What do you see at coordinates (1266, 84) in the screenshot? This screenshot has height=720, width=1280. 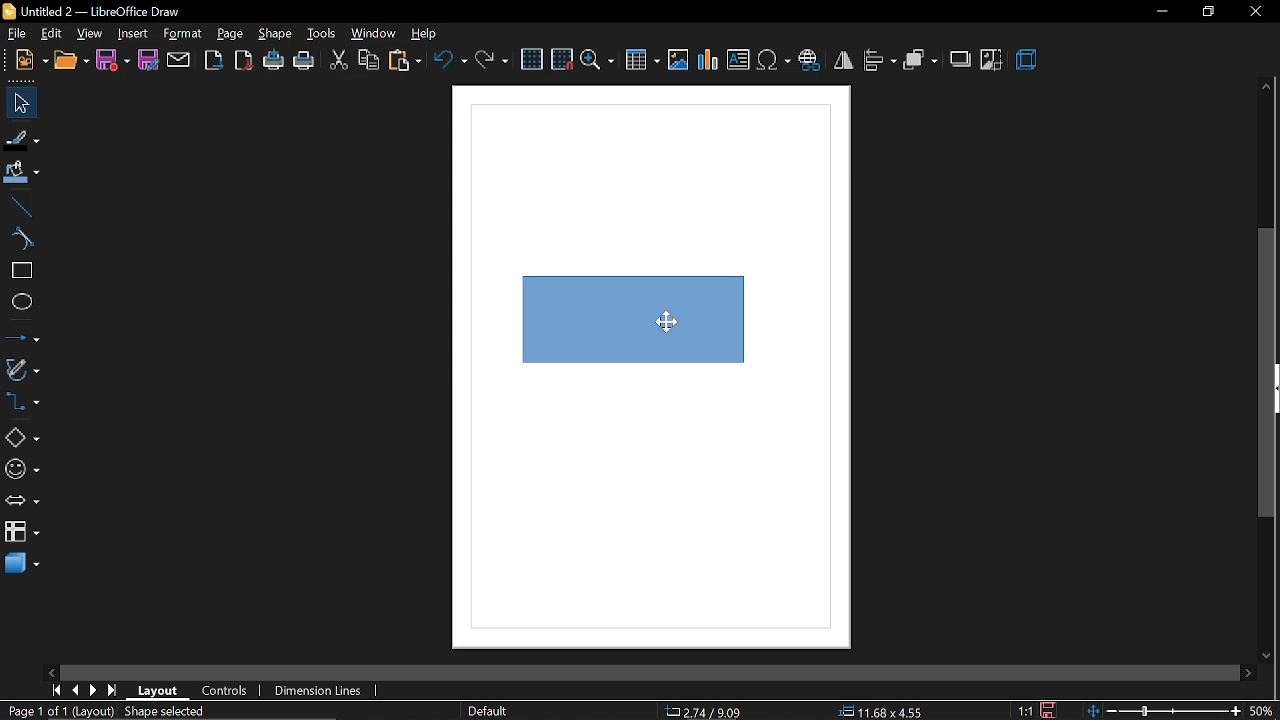 I see `move up` at bounding box center [1266, 84].